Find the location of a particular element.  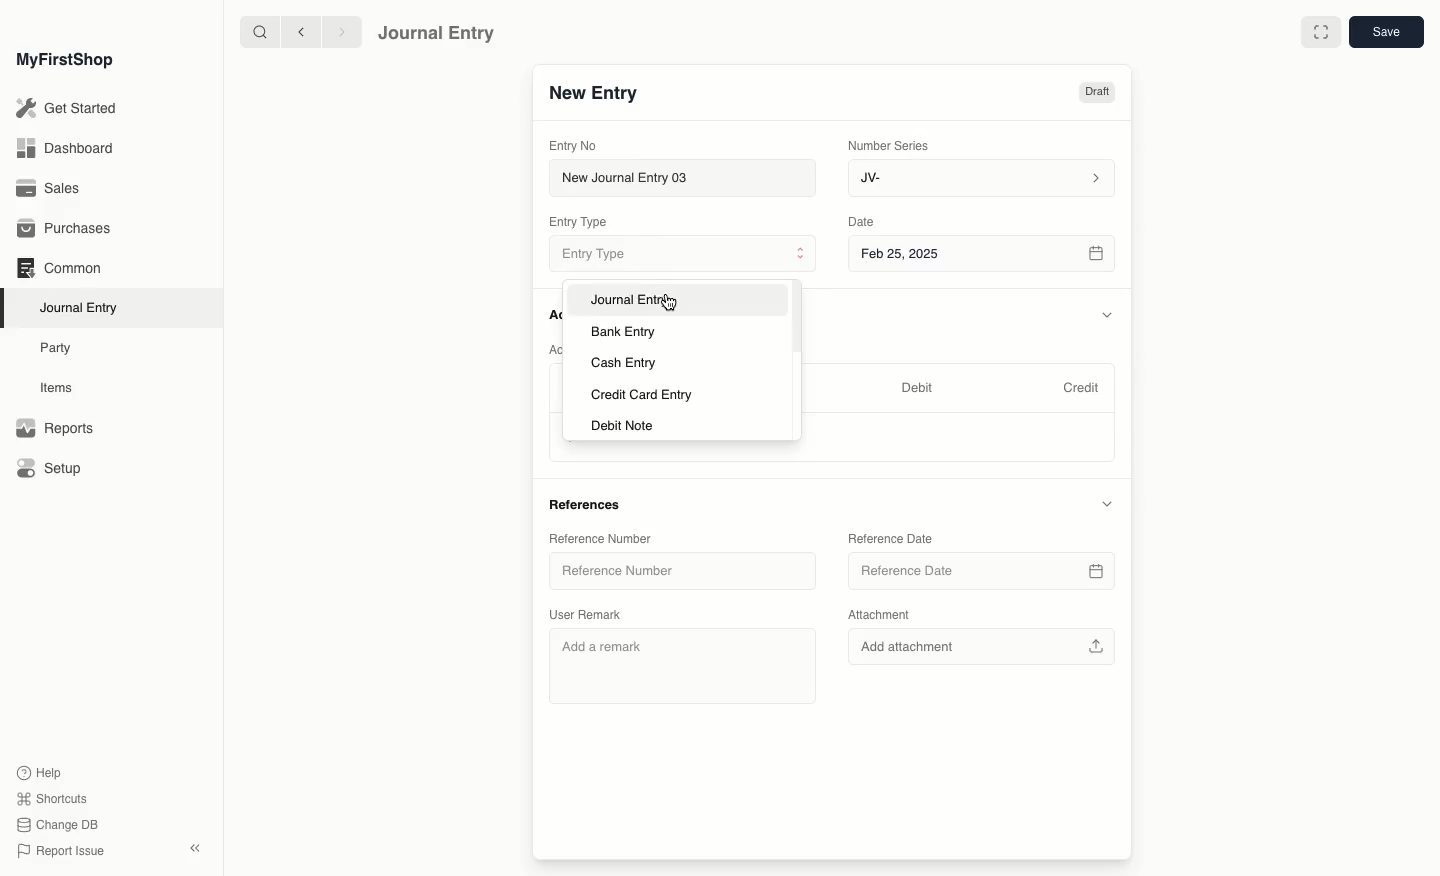

Reference Date is located at coordinates (981, 573).